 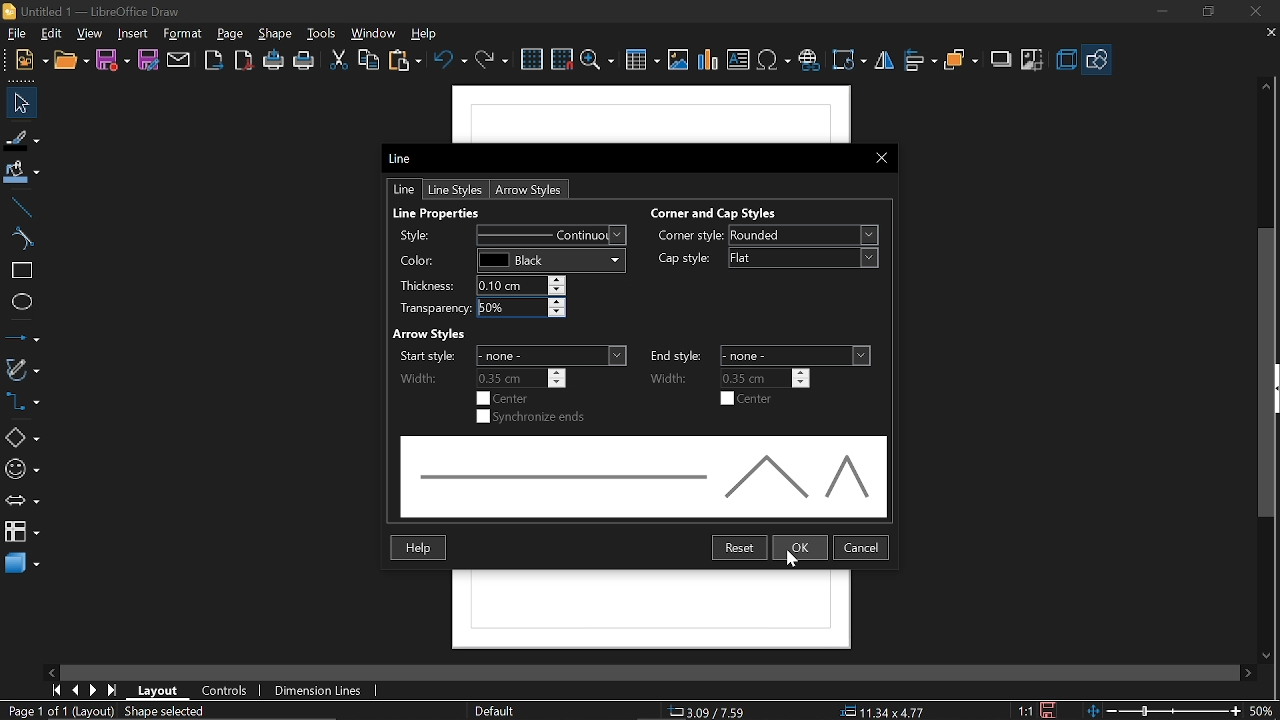 What do you see at coordinates (242, 60) in the screenshot?
I see `export as pdf` at bounding box center [242, 60].